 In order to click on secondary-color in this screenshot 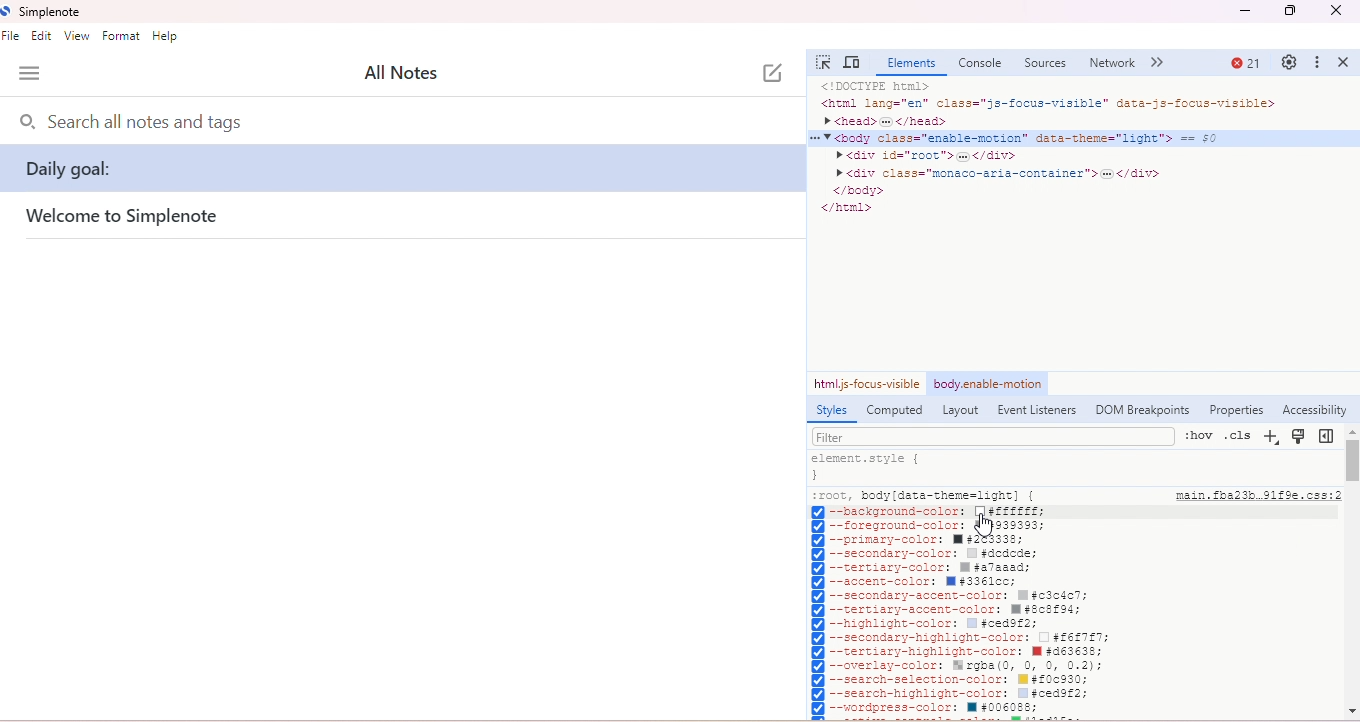, I will do `click(927, 554)`.